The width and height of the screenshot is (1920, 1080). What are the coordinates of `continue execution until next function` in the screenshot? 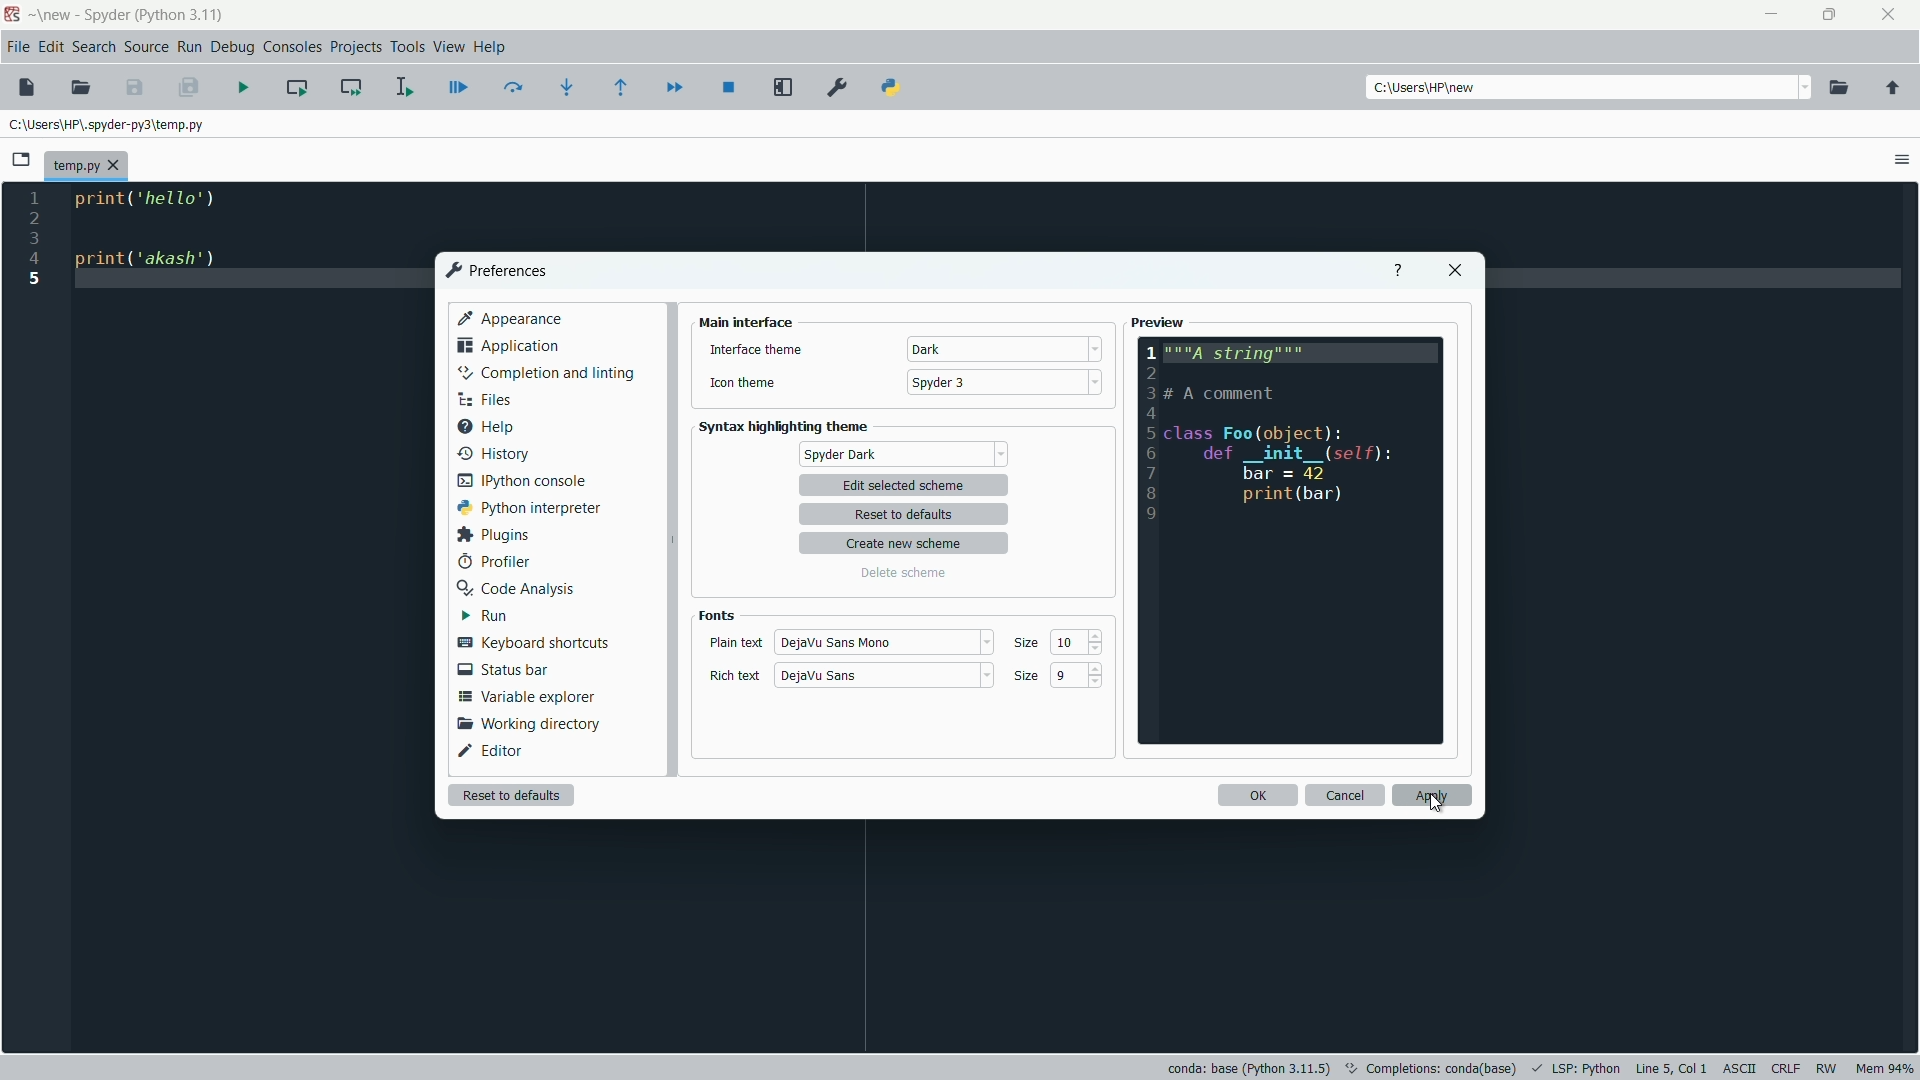 It's located at (625, 87).